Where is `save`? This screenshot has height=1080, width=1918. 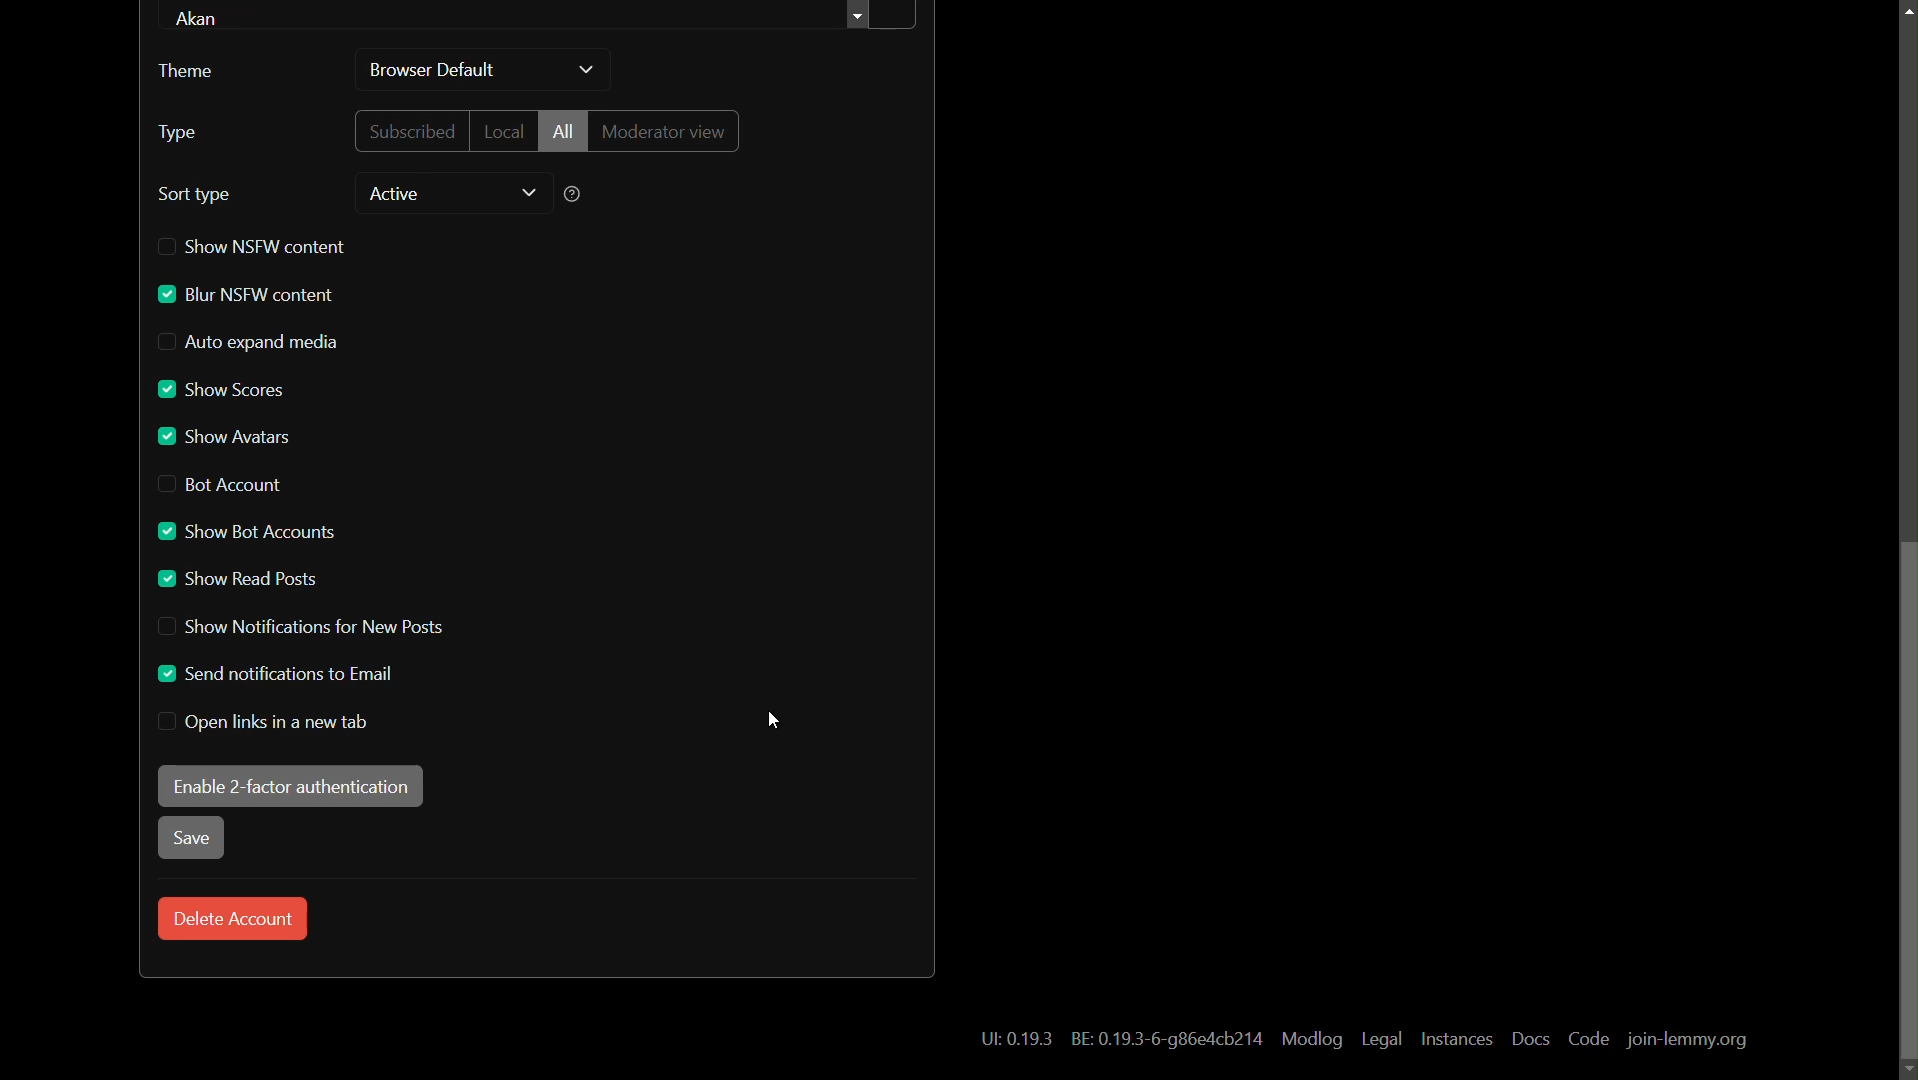 save is located at coordinates (192, 839).